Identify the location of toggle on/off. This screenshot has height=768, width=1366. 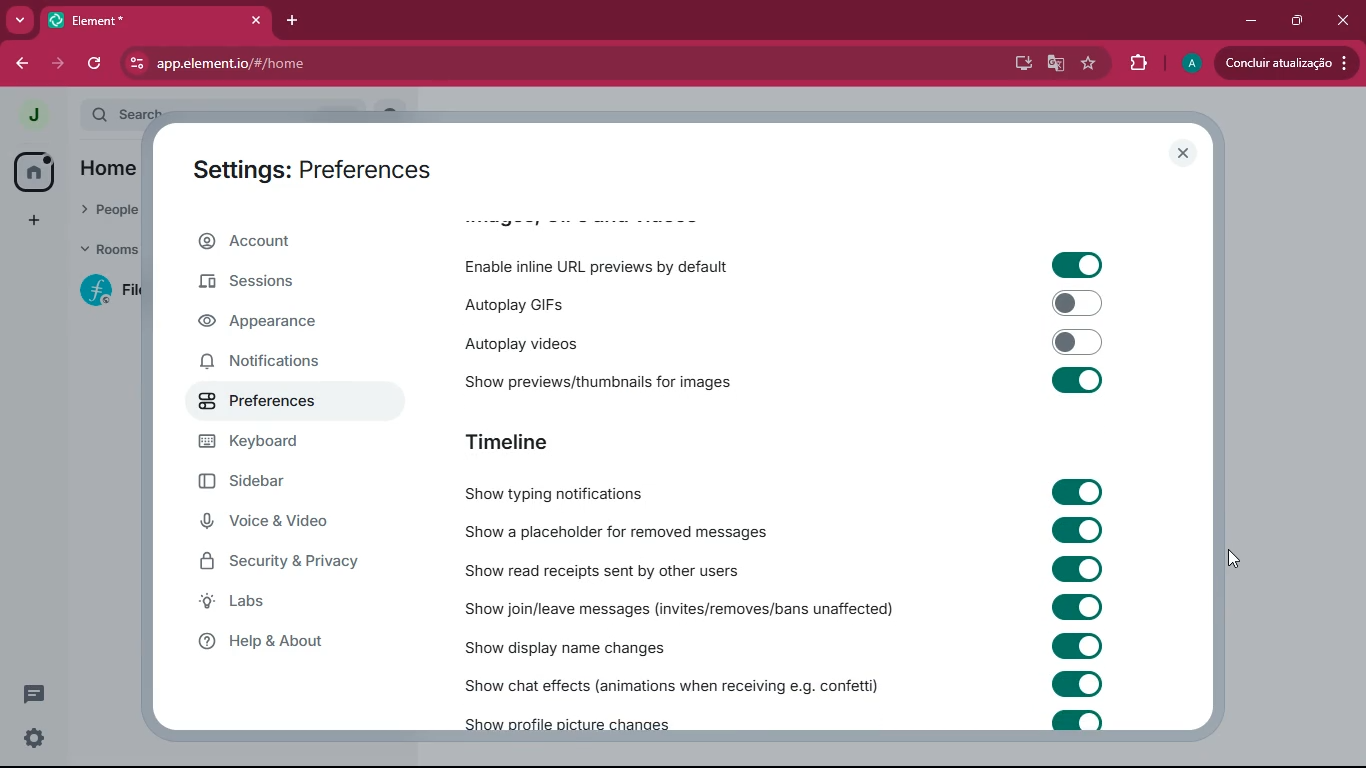
(1078, 529).